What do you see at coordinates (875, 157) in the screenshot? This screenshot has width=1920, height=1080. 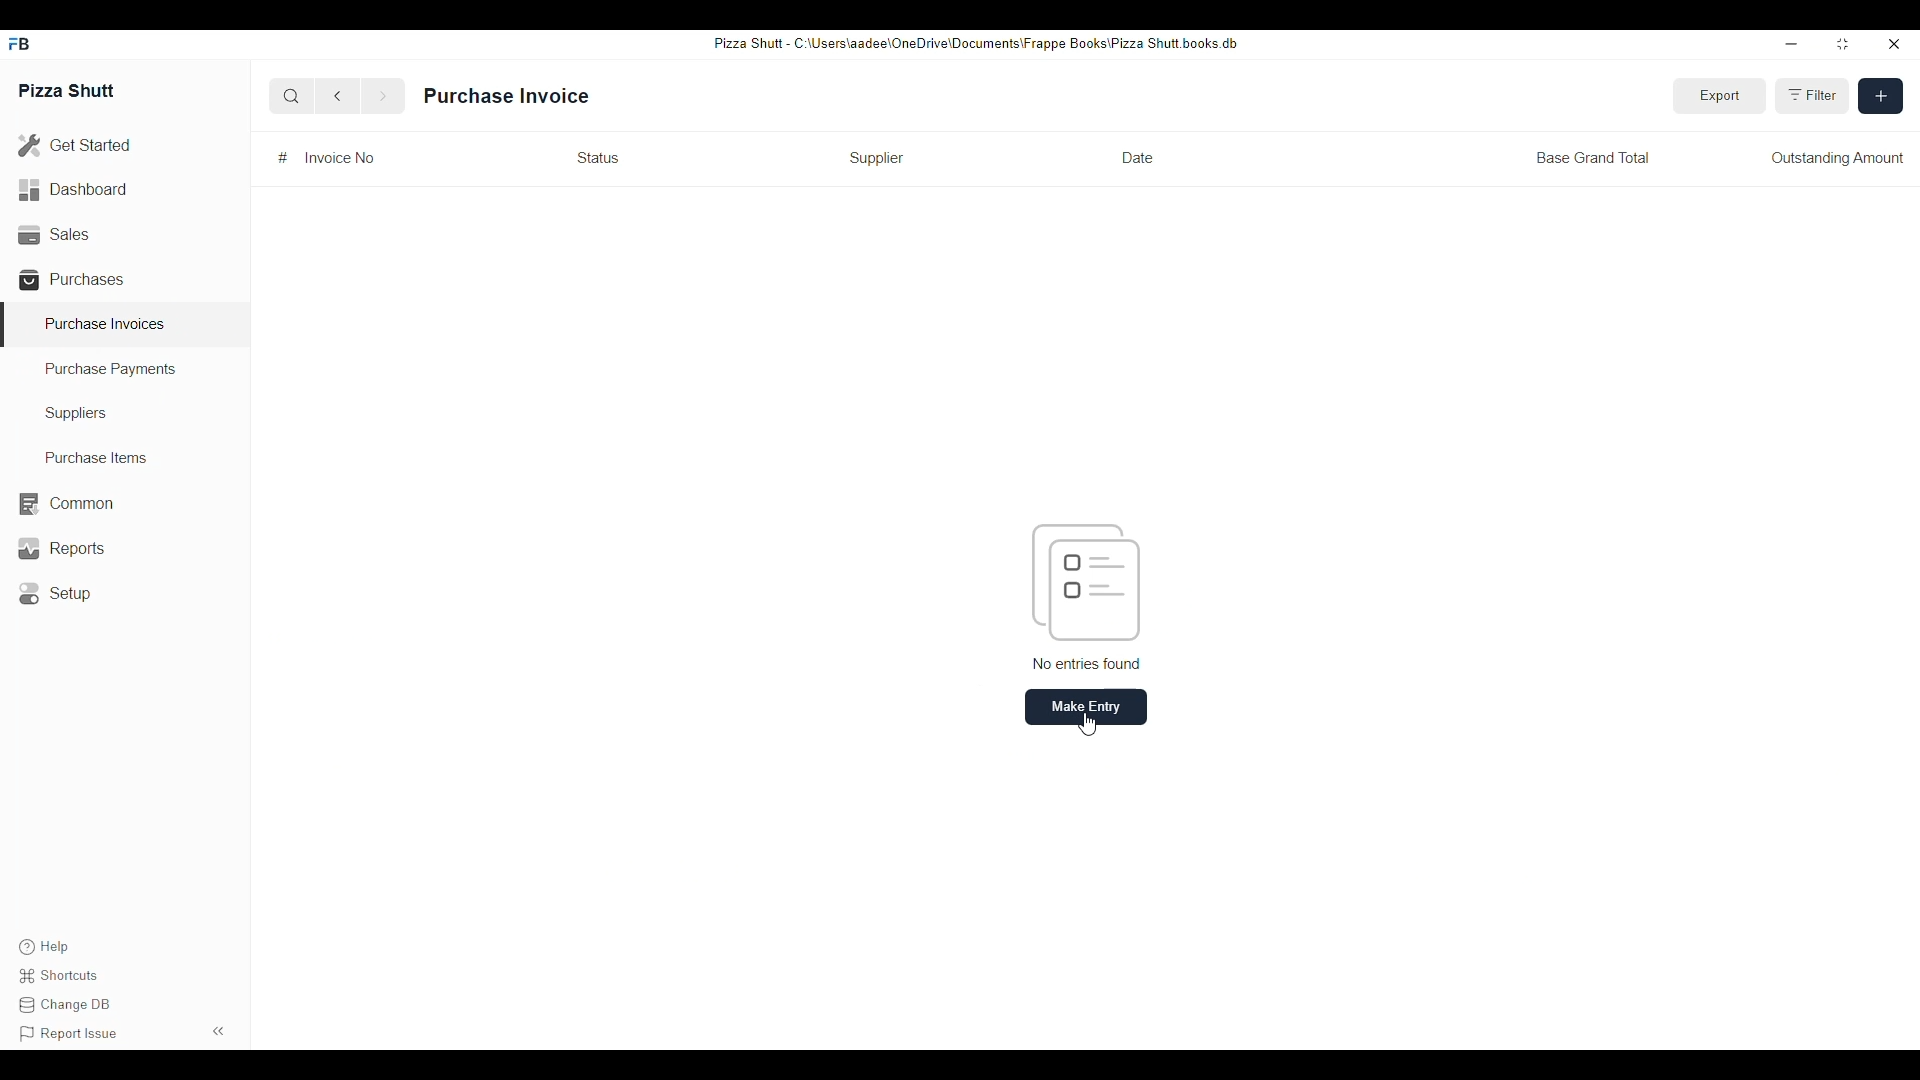 I see `Supplier` at bounding box center [875, 157].